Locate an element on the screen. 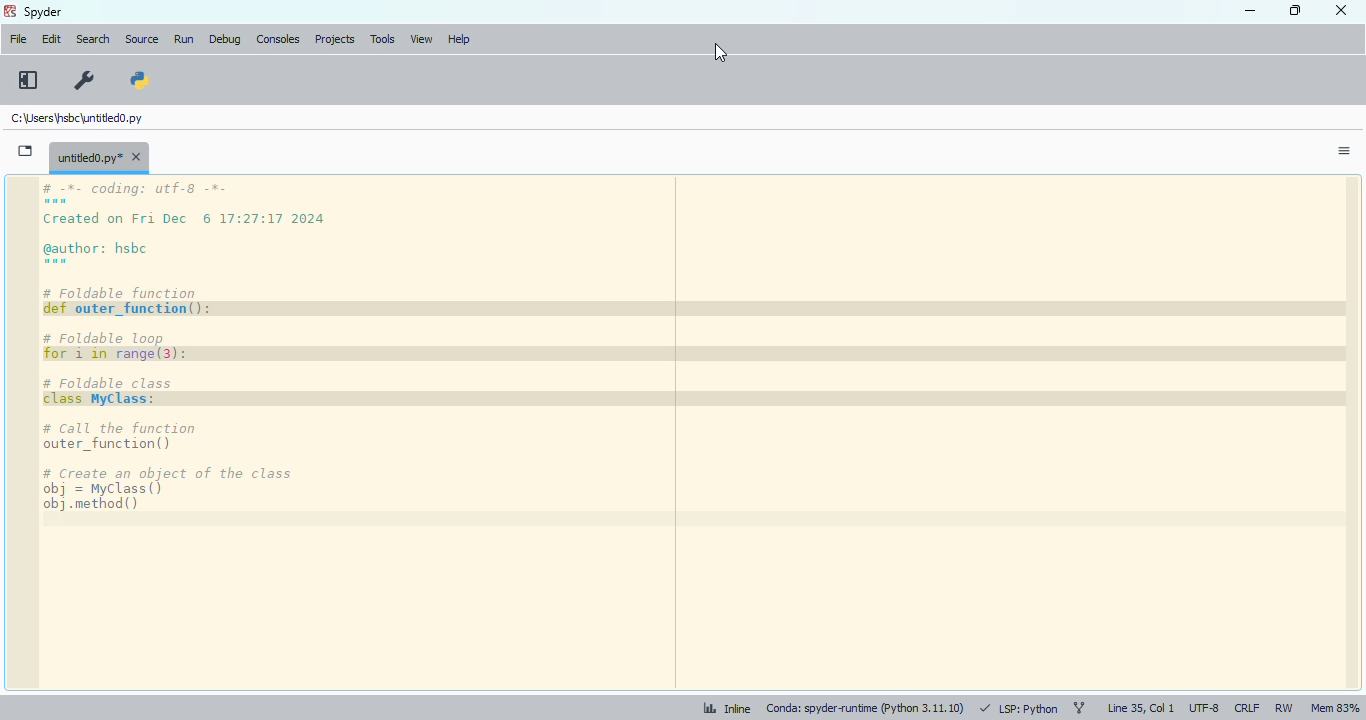 The image size is (1366, 720). untitled0.py is located at coordinates (76, 118).